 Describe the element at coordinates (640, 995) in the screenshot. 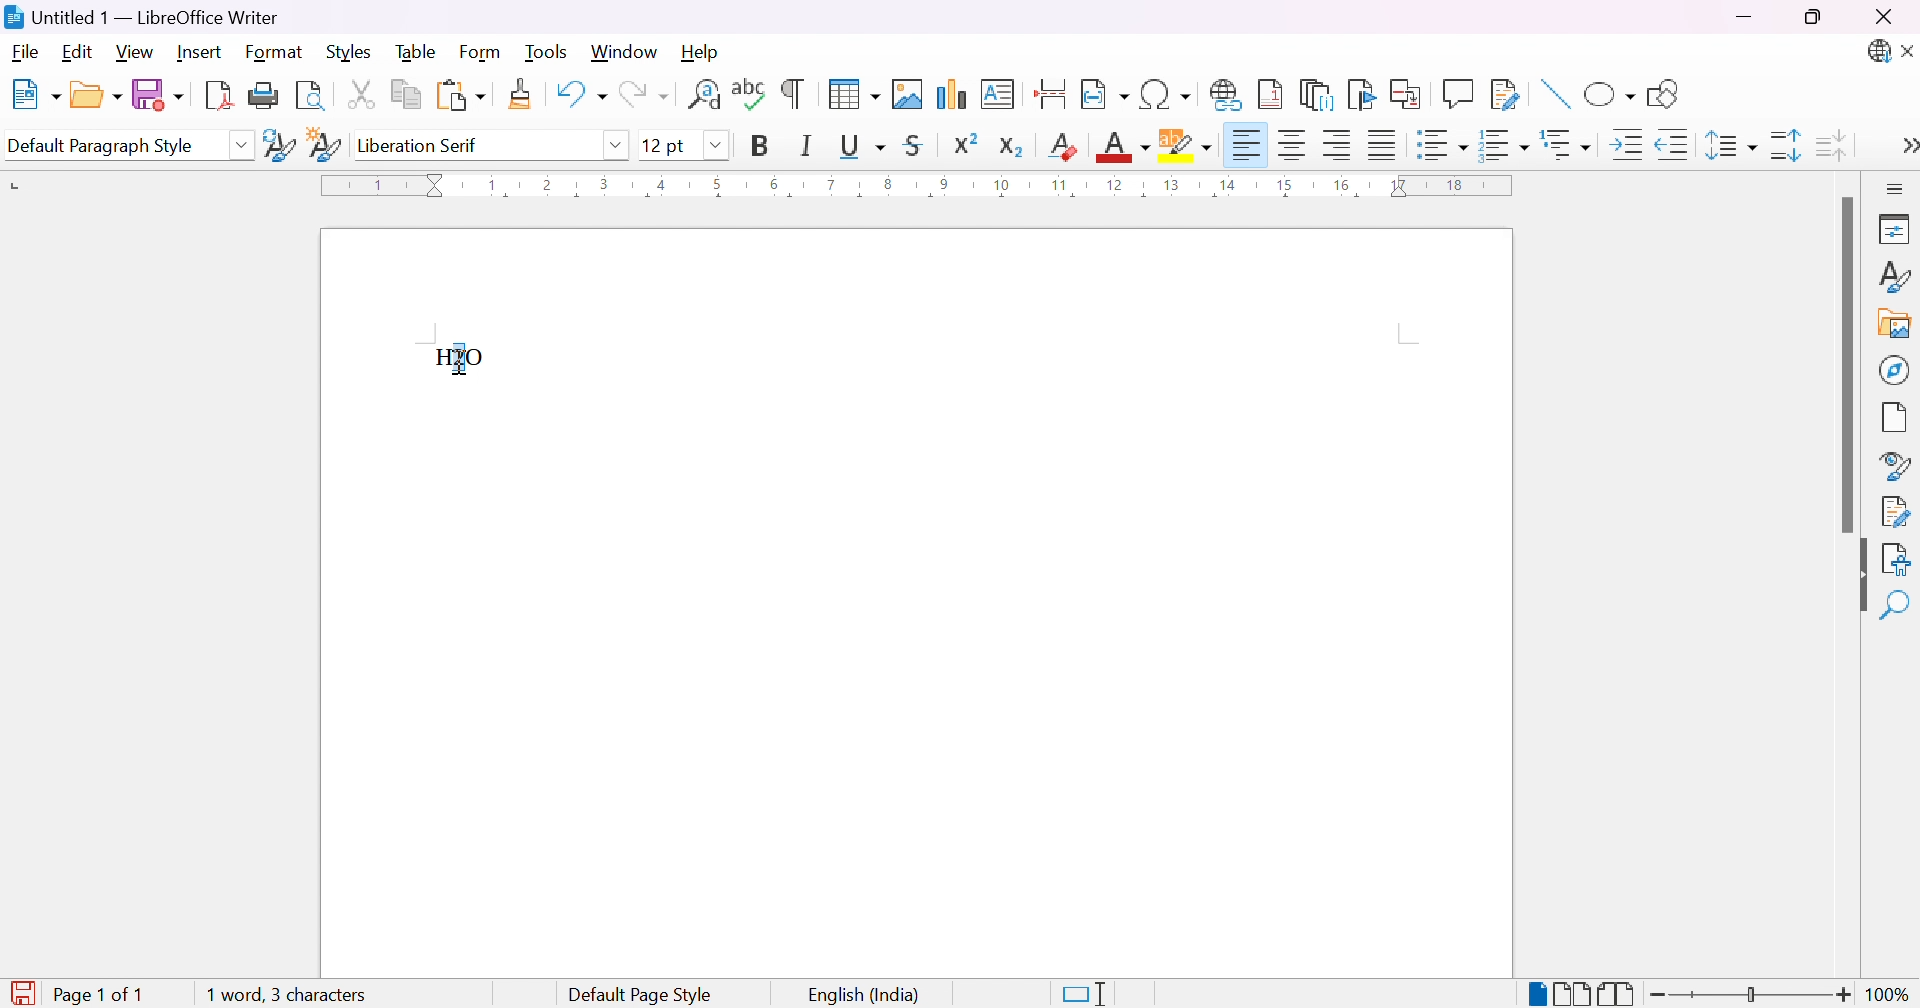

I see `Default page style` at that location.